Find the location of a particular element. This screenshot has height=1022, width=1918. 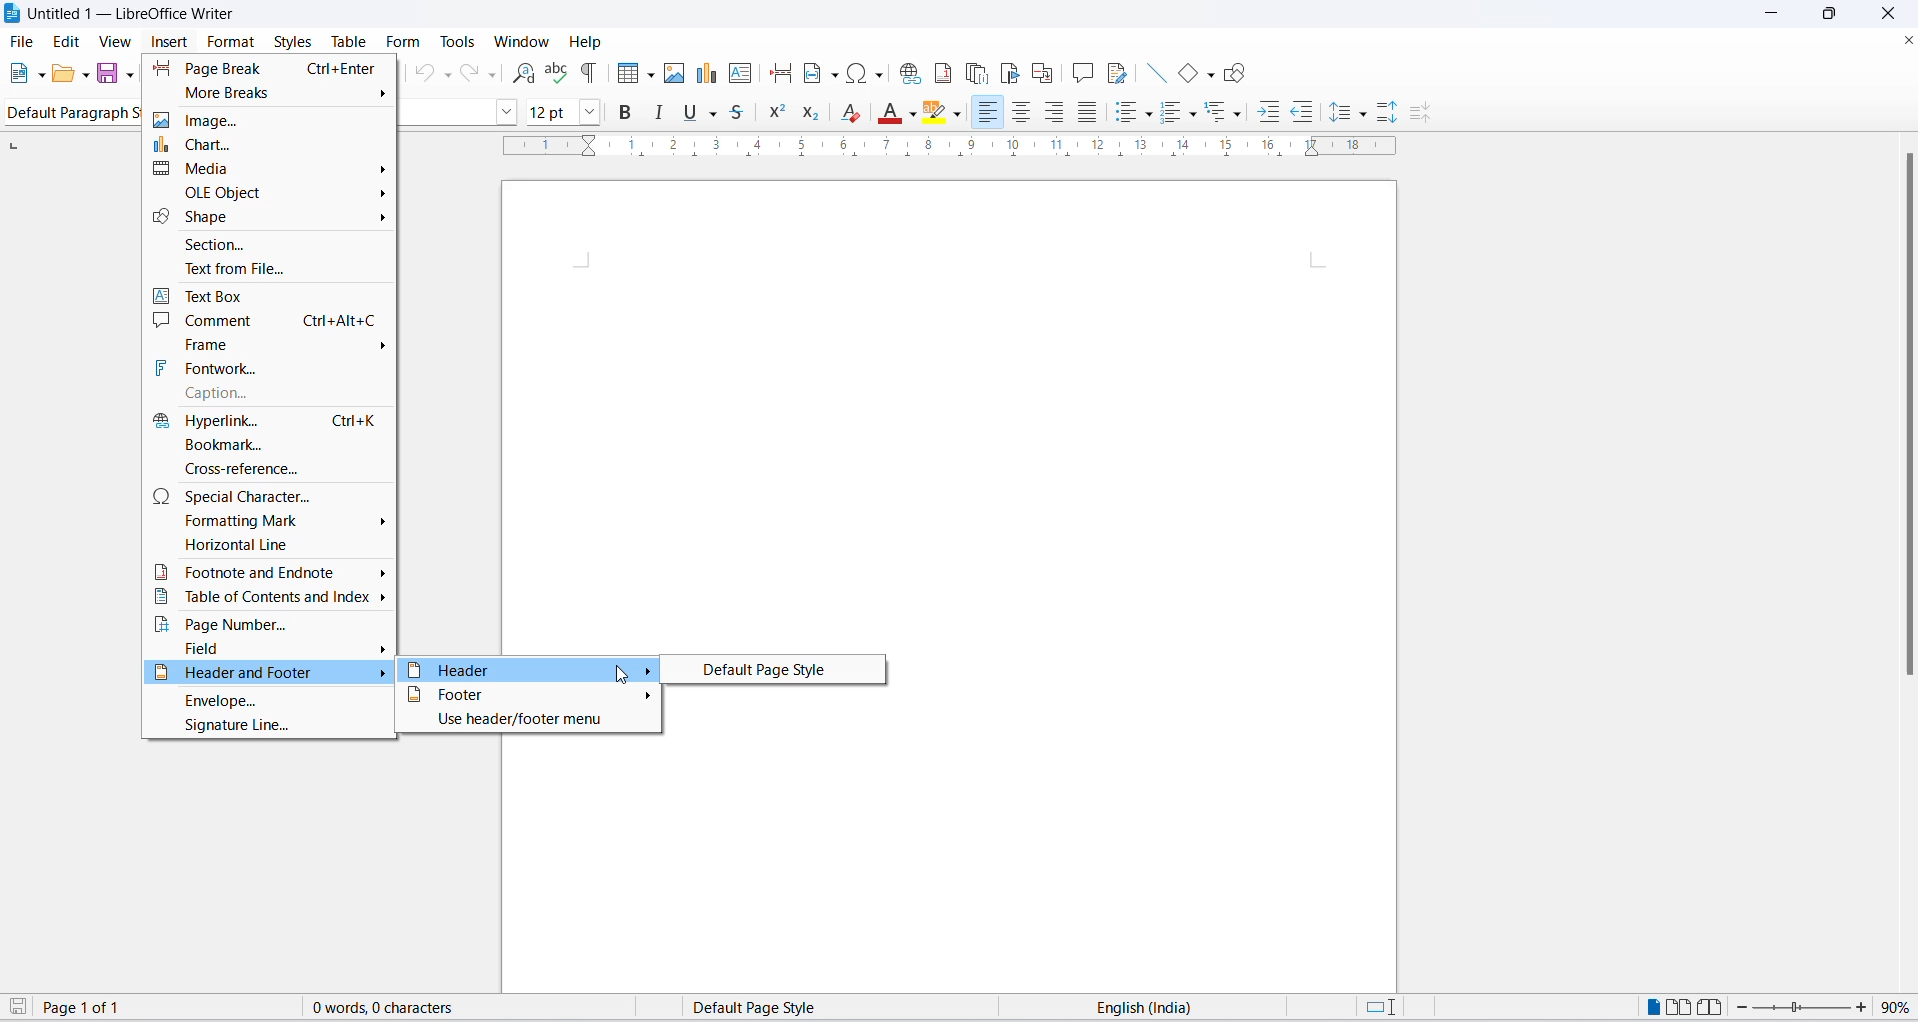

caption is located at coordinates (267, 393).